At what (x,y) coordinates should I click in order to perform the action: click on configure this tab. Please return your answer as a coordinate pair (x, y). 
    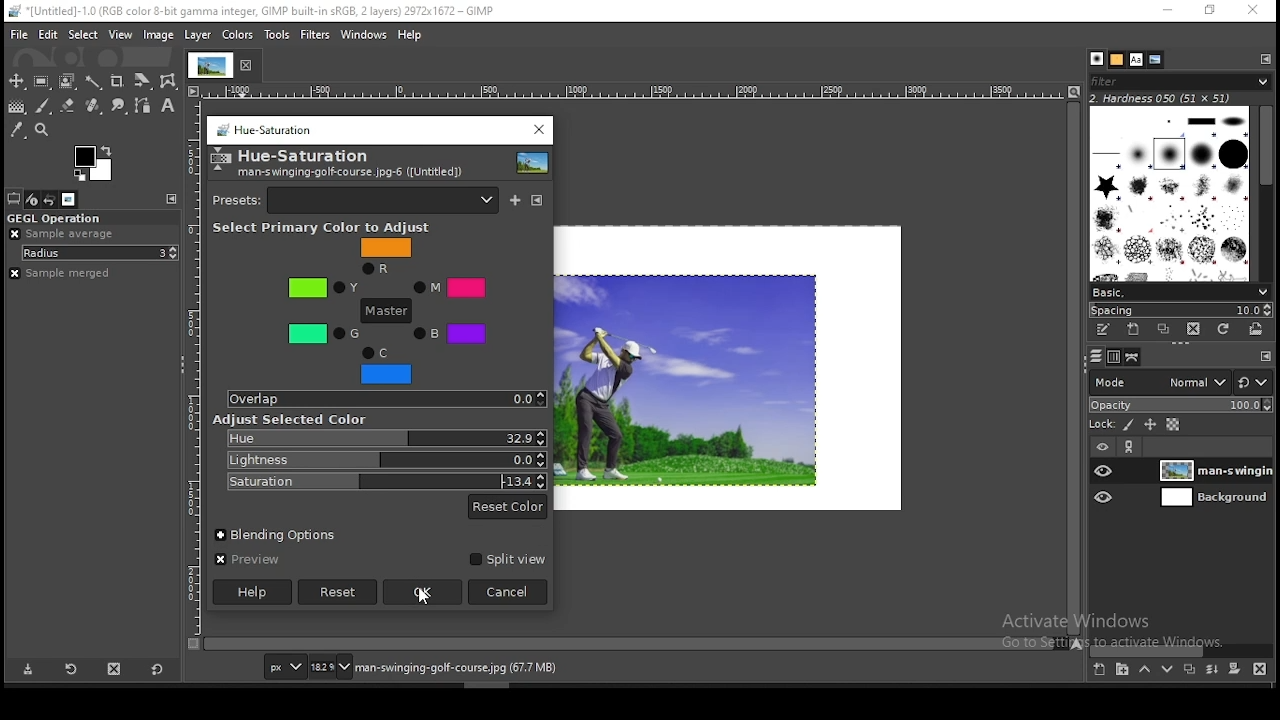
    Looking at the image, I should click on (1264, 60).